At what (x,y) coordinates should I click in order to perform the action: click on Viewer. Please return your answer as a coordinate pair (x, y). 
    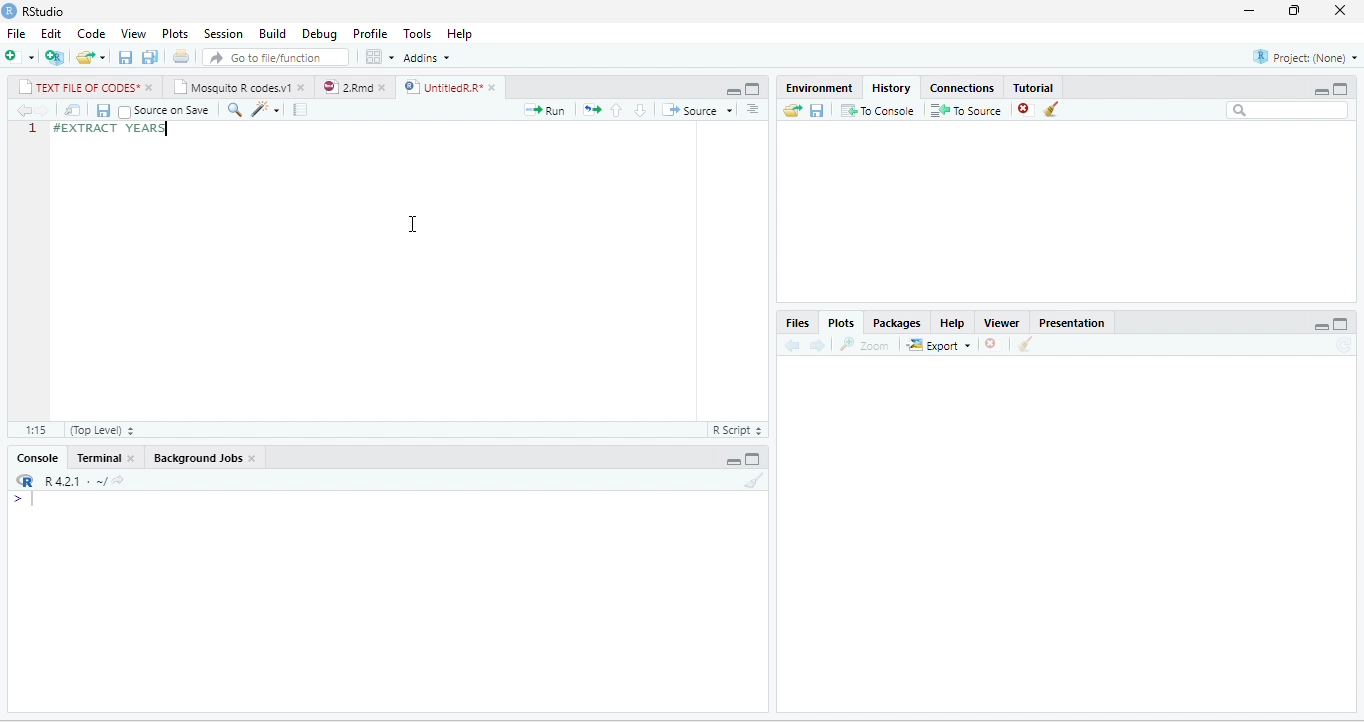
    Looking at the image, I should click on (1001, 323).